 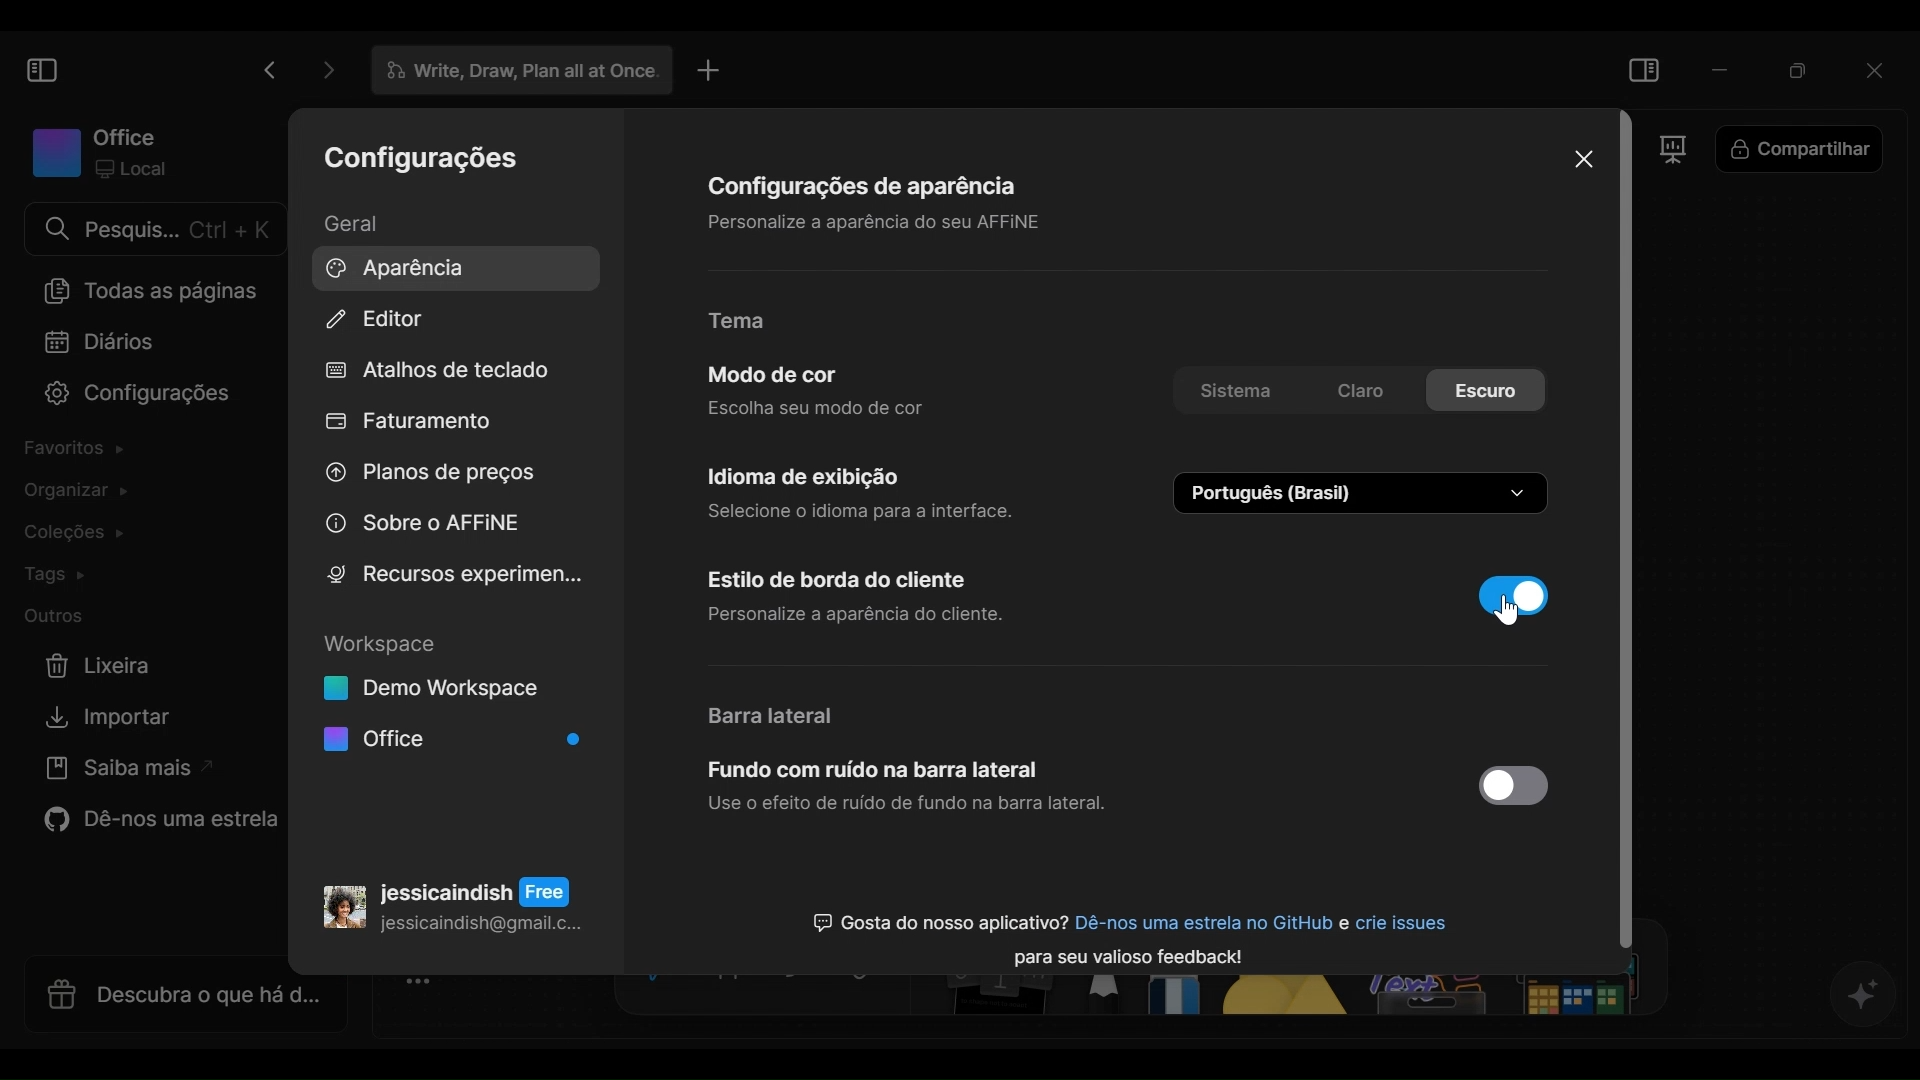 What do you see at coordinates (410, 424) in the screenshot?
I see `Billing` at bounding box center [410, 424].